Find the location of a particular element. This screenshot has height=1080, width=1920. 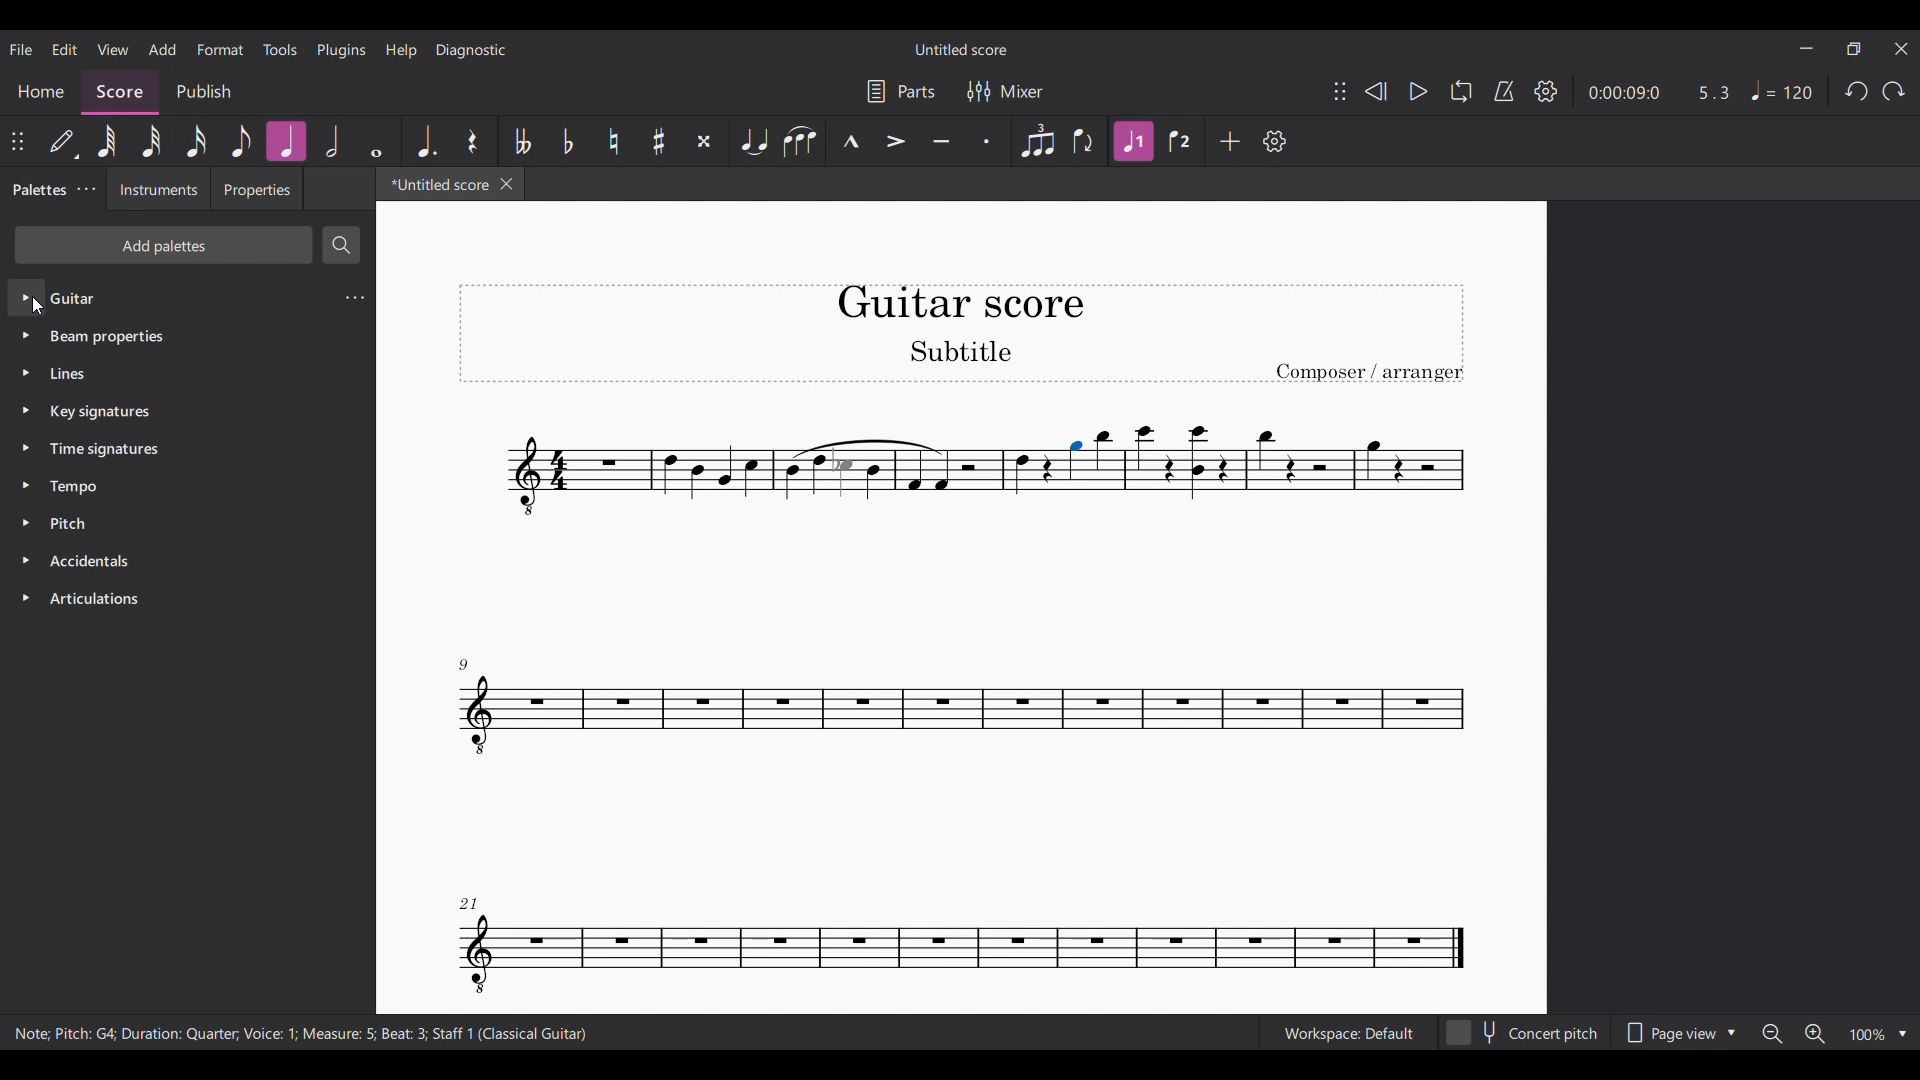

Redo is located at coordinates (1894, 91).